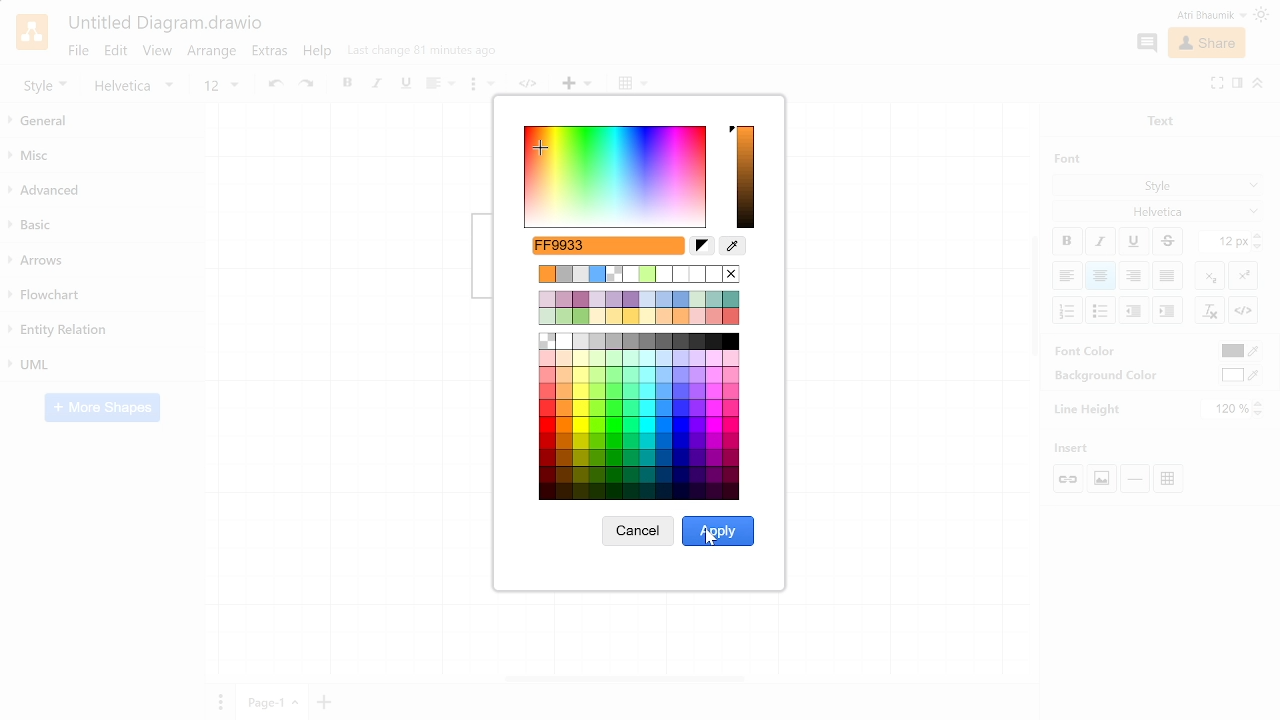 This screenshot has height=720, width=1280. Describe the element at coordinates (1135, 275) in the screenshot. I see `Allign right` at that location.